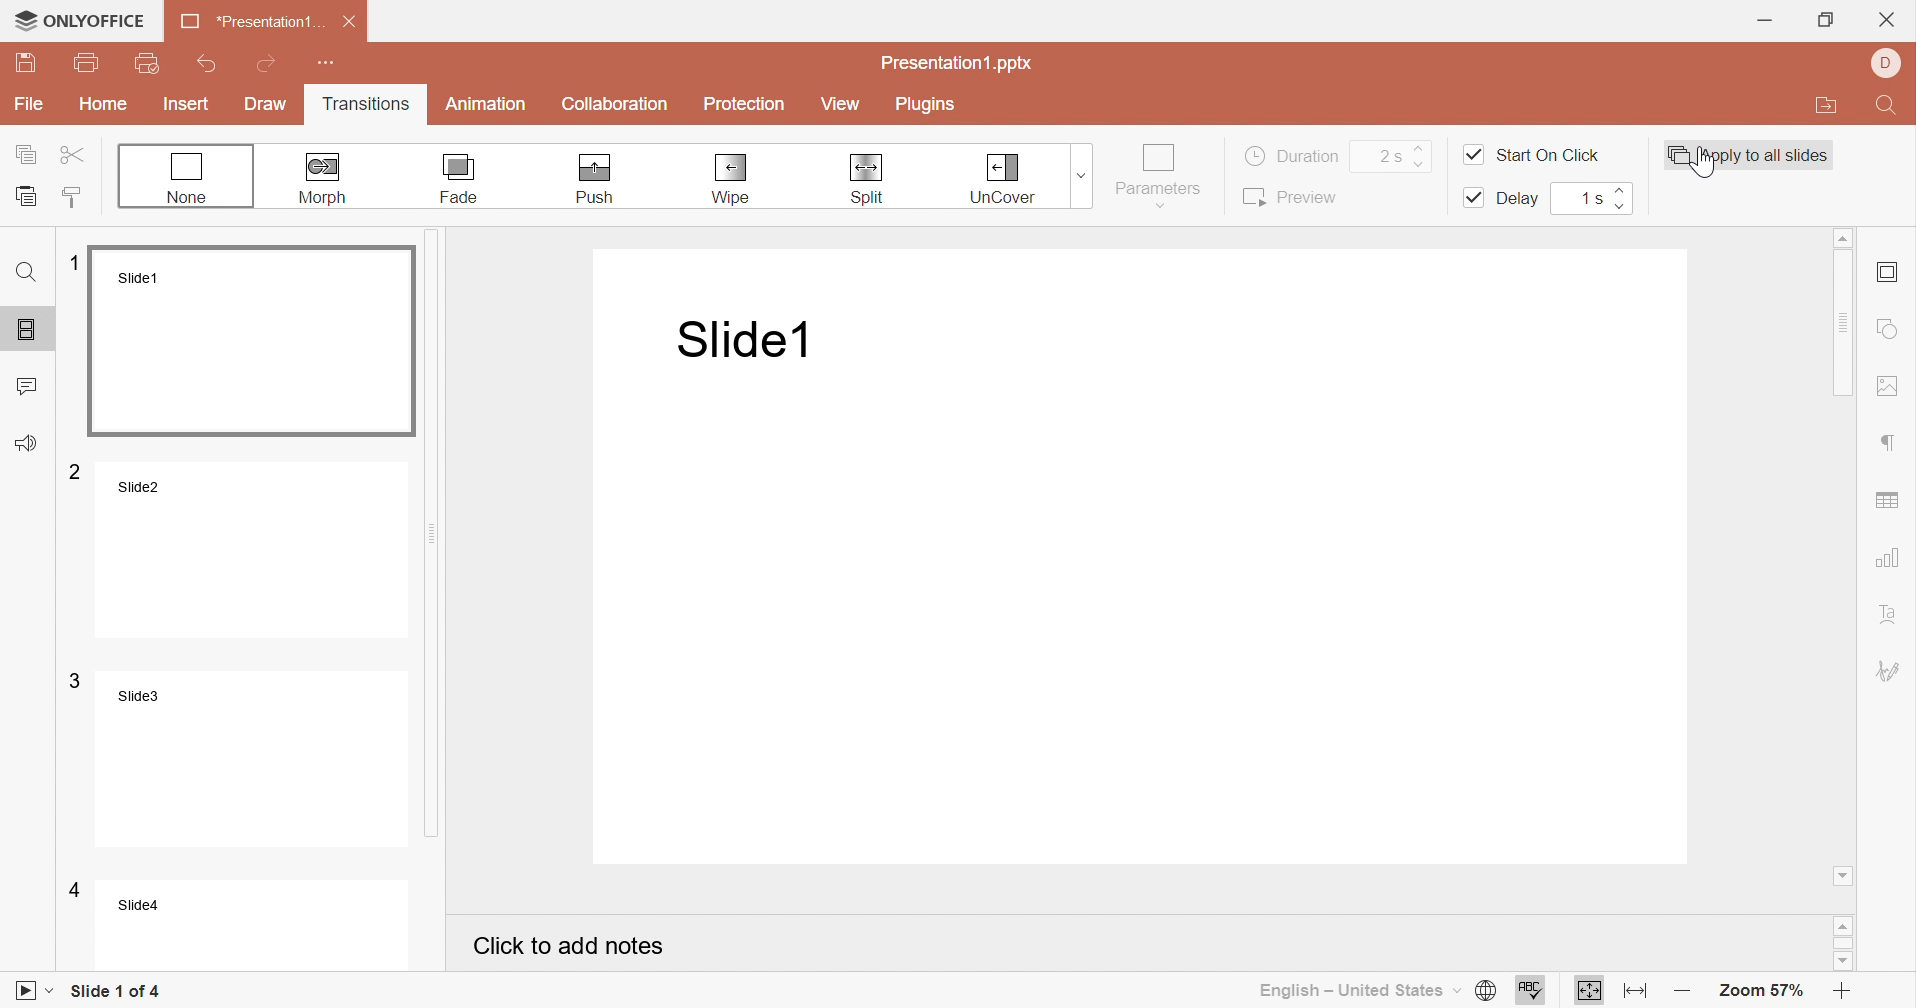 Image resolution: width=1916 pixels, height=1008 pixels. I want to click on Slide 1 of 4, so click(115, 991).